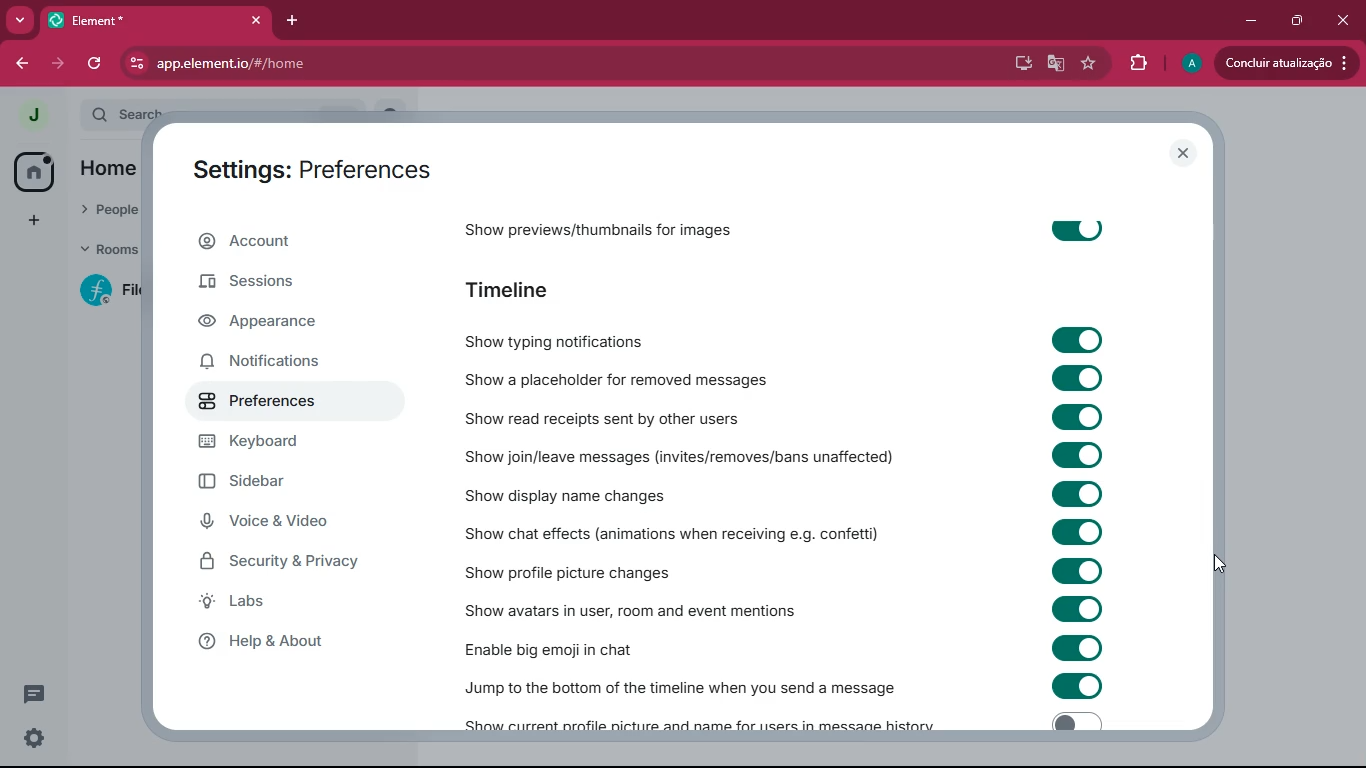  I want to click on toggle on , so click(1077, 417).